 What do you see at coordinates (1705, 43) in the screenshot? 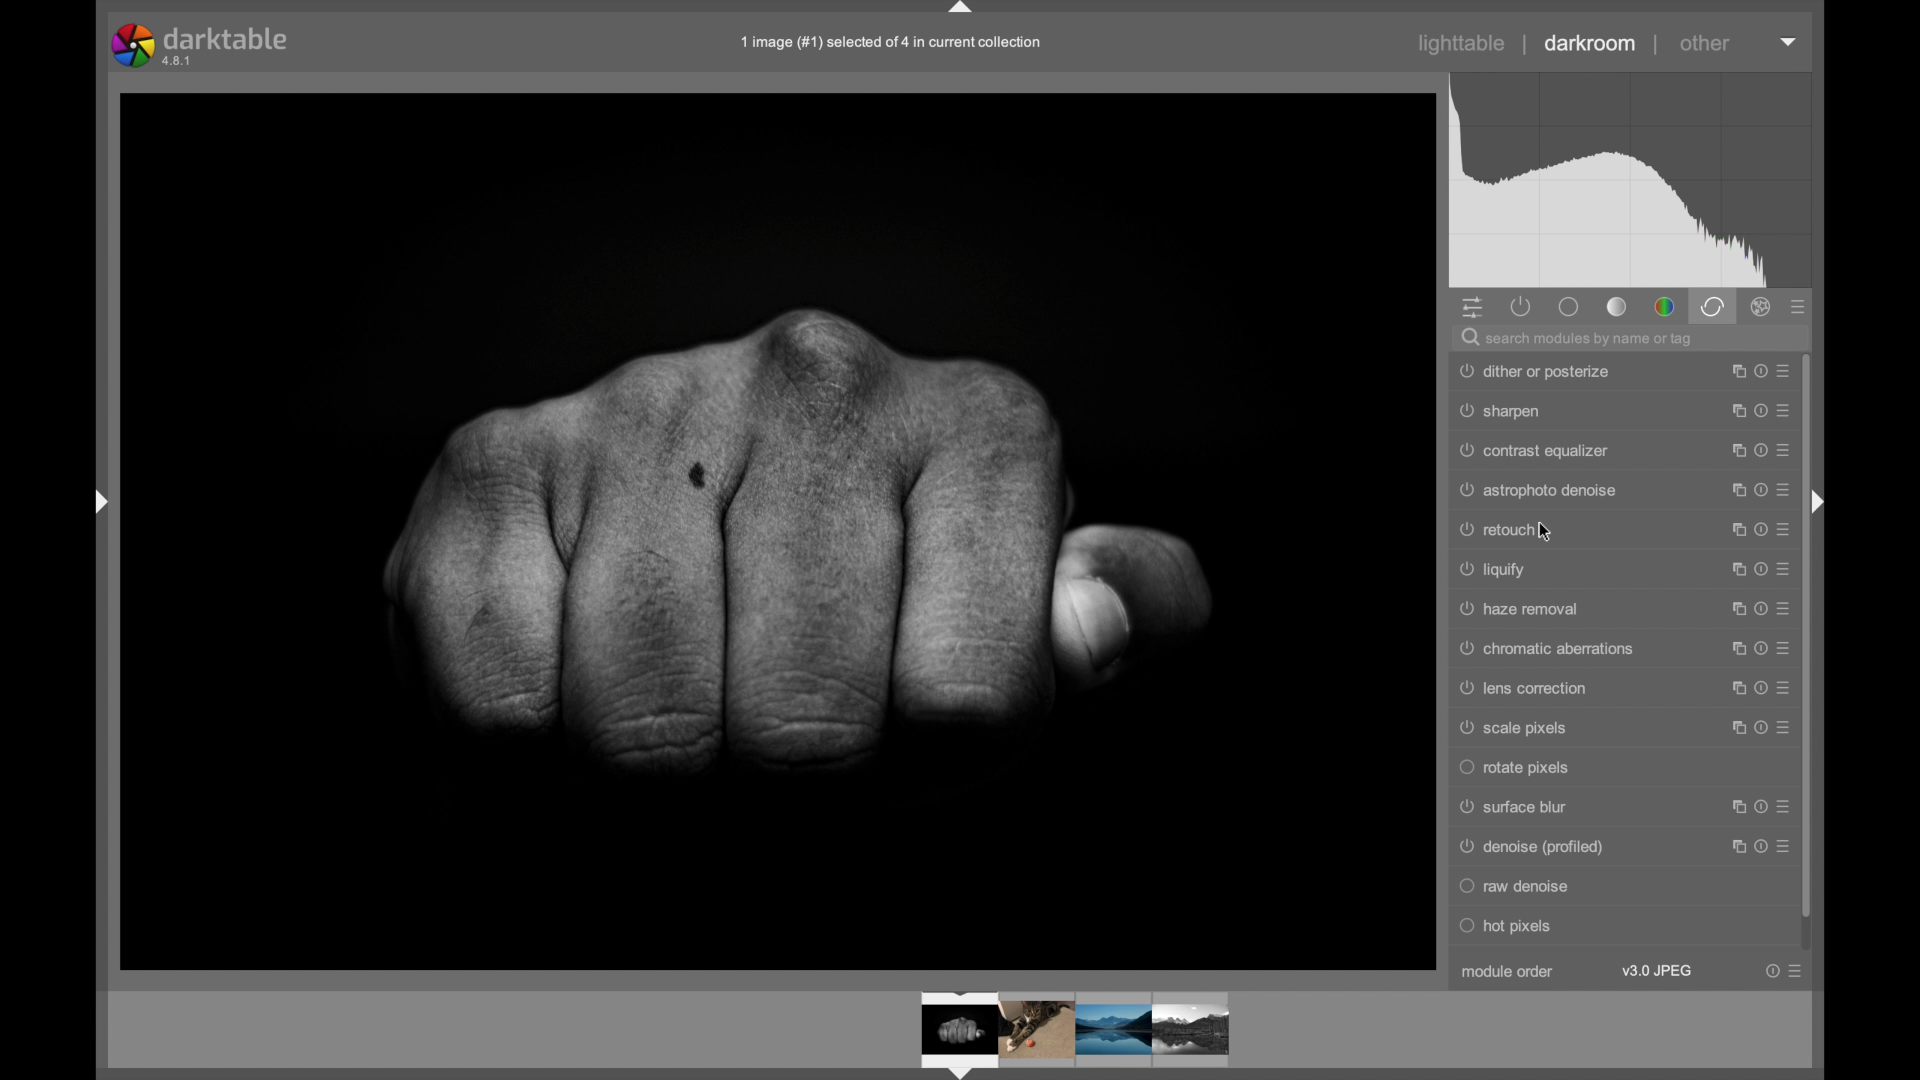
I see `other` at bounding box center [1705, 43].